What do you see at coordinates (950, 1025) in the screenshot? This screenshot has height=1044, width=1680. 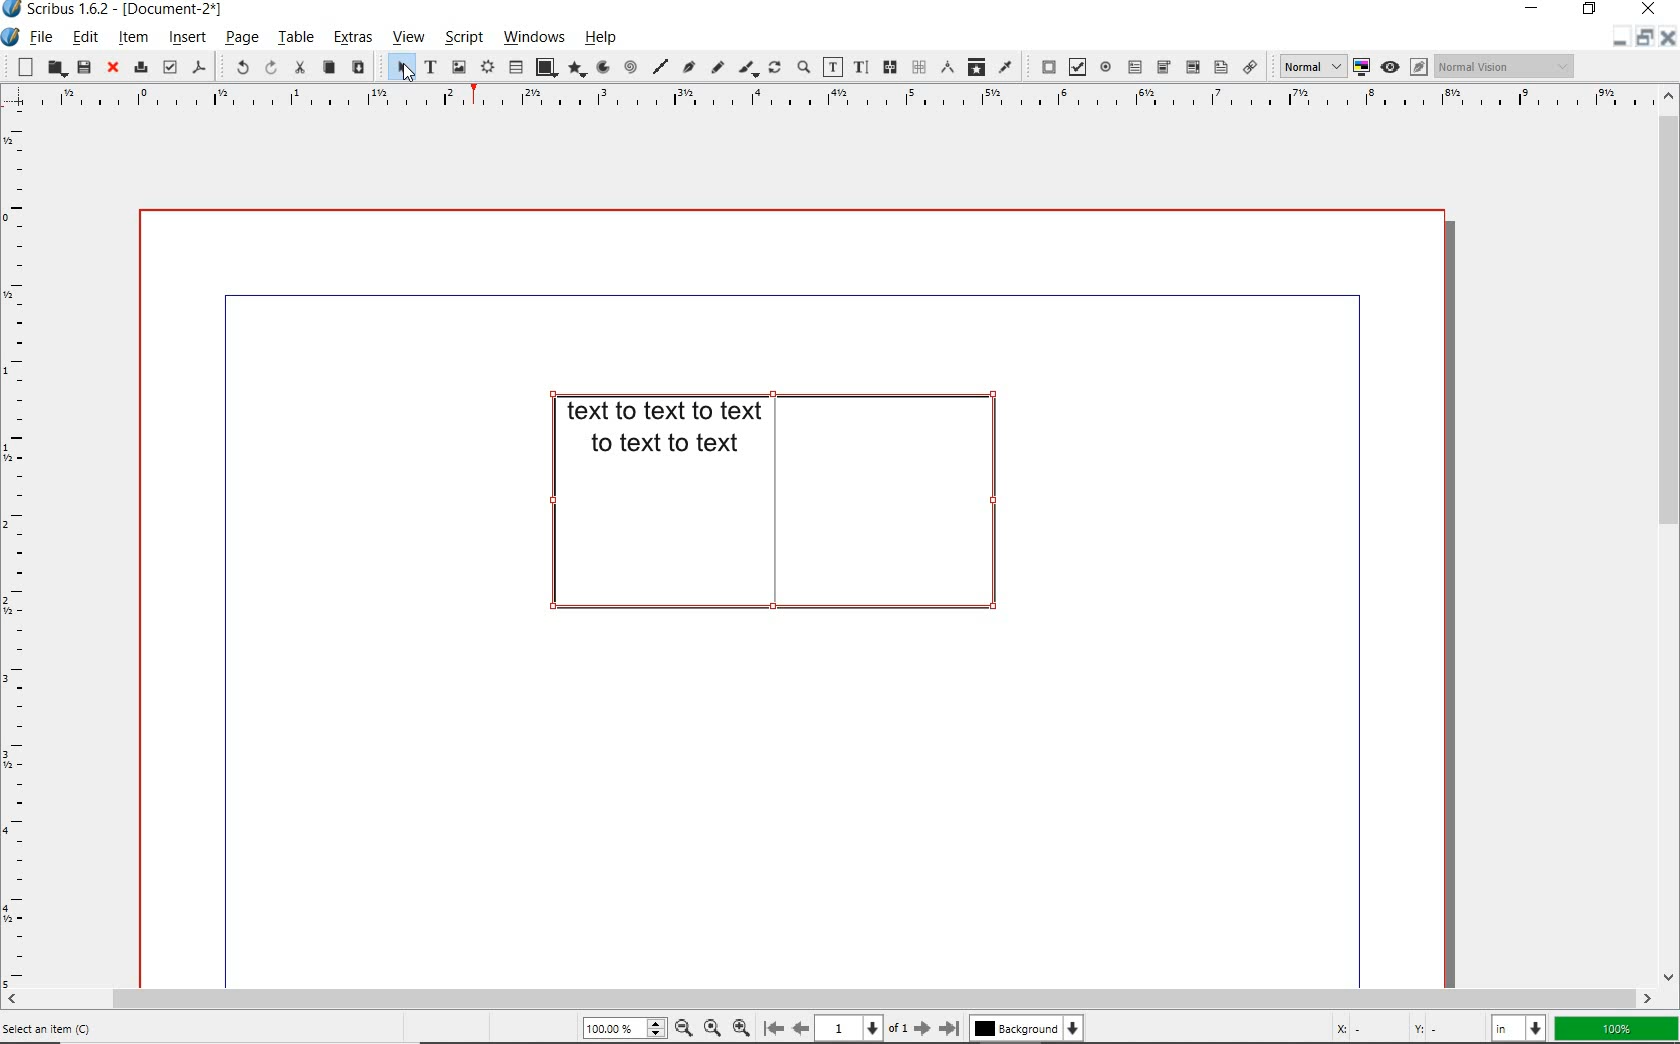 I see `go to last page` at bounding box center [950, 1025].